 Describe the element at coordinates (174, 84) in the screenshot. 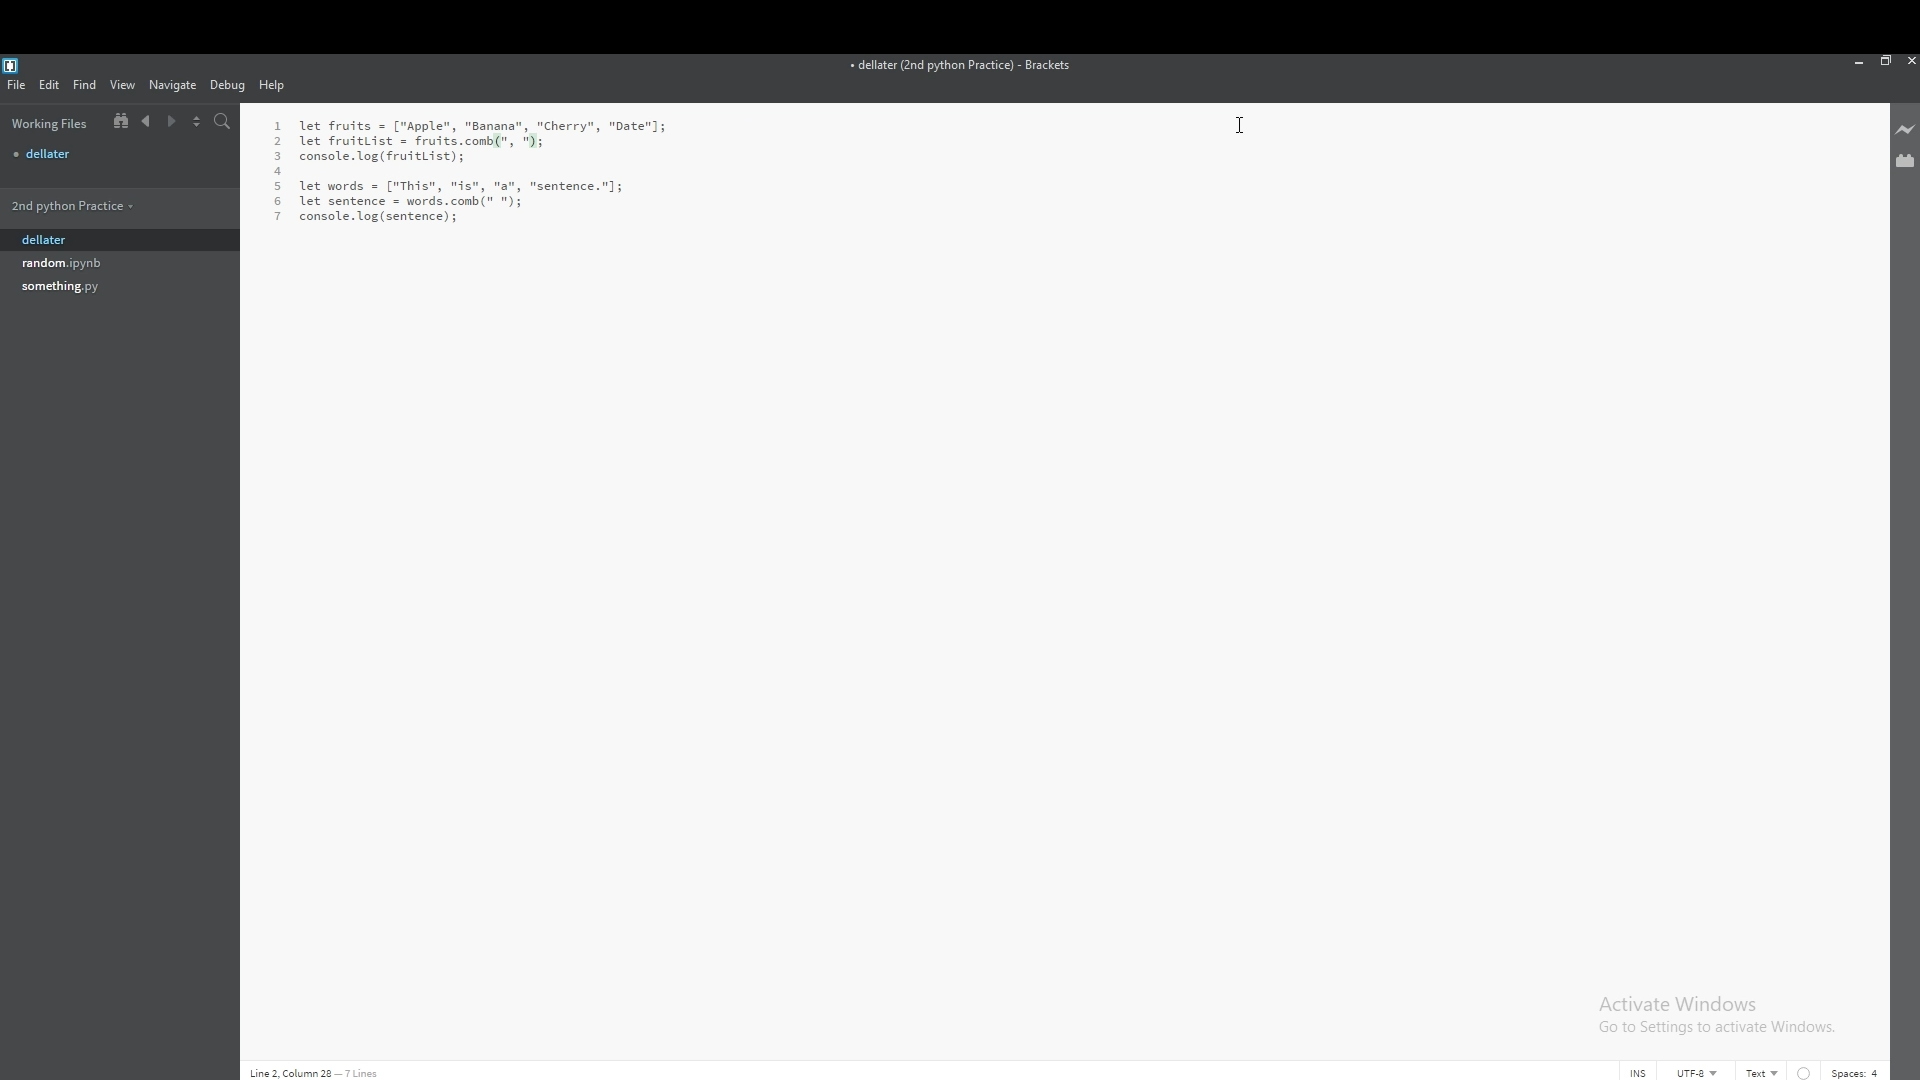

I see `navigate` at that location.